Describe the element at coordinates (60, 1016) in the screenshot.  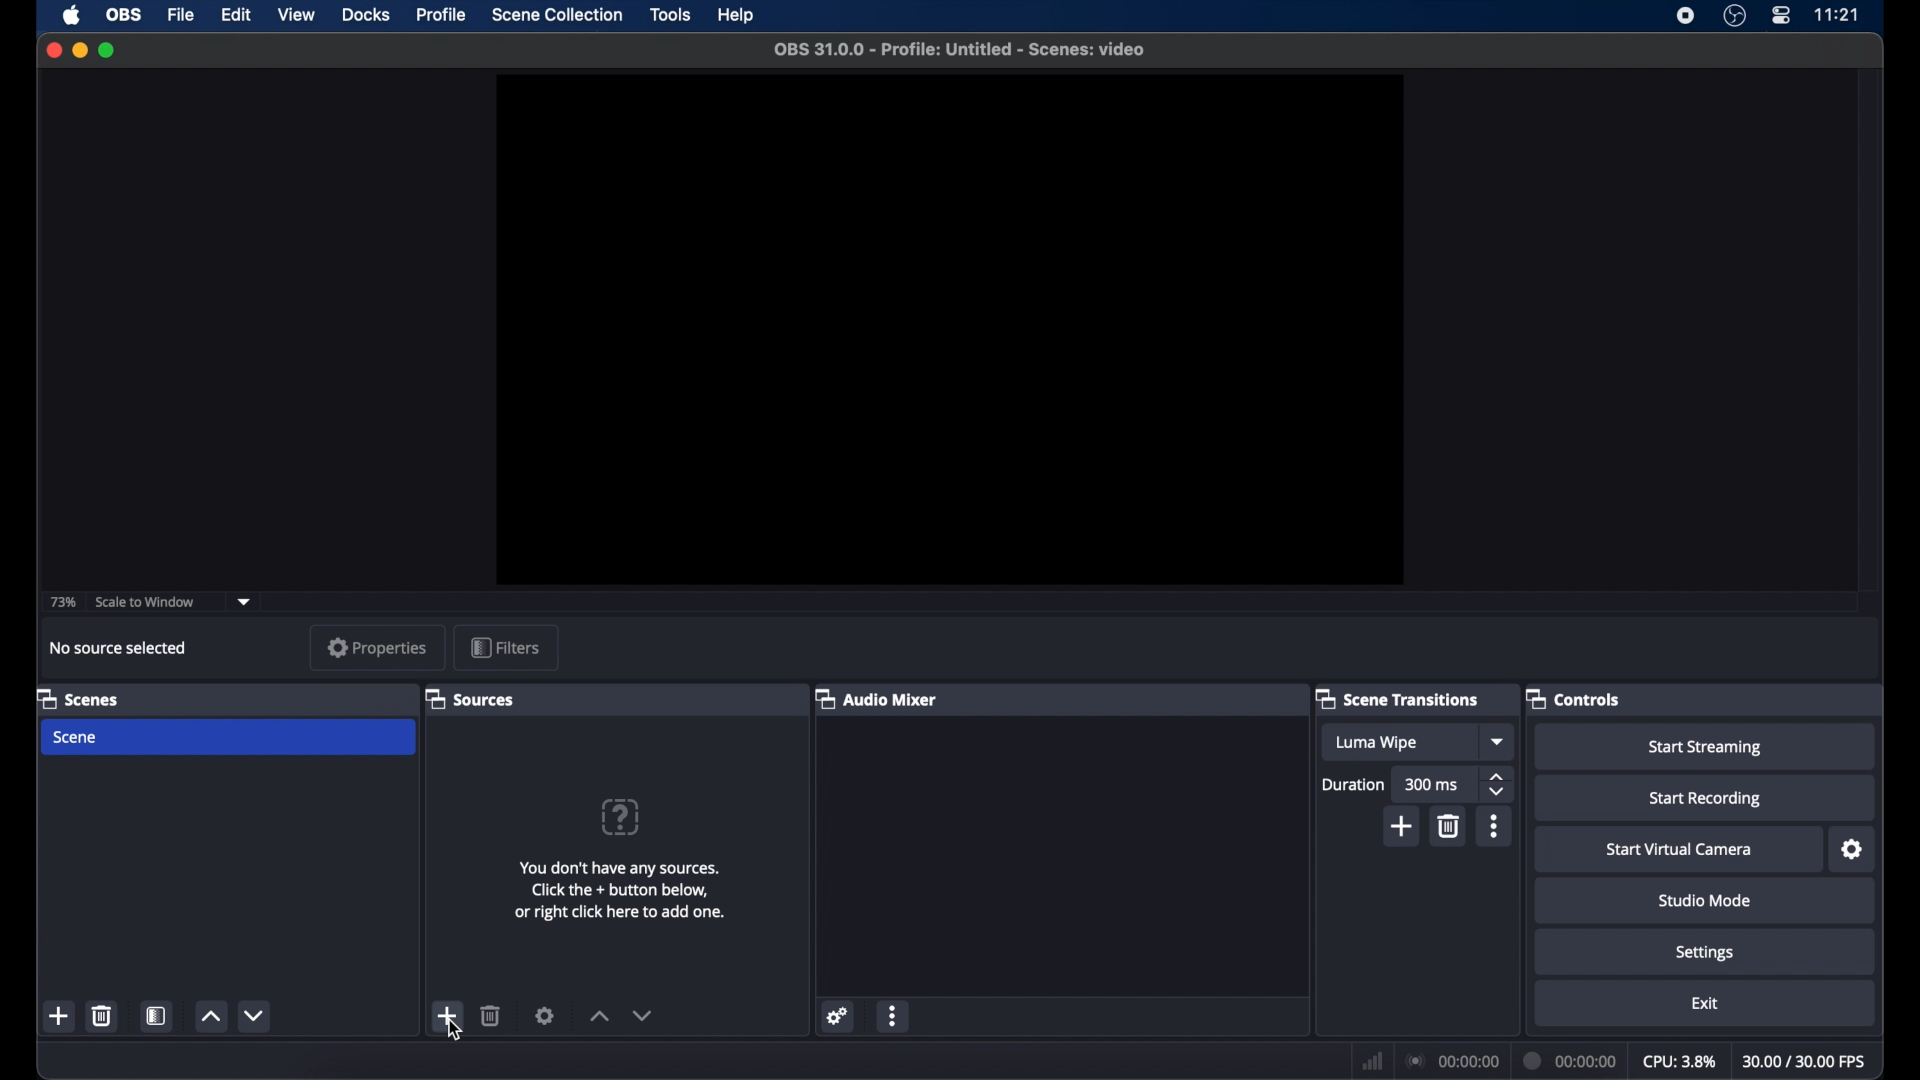
I see `add` at that location.